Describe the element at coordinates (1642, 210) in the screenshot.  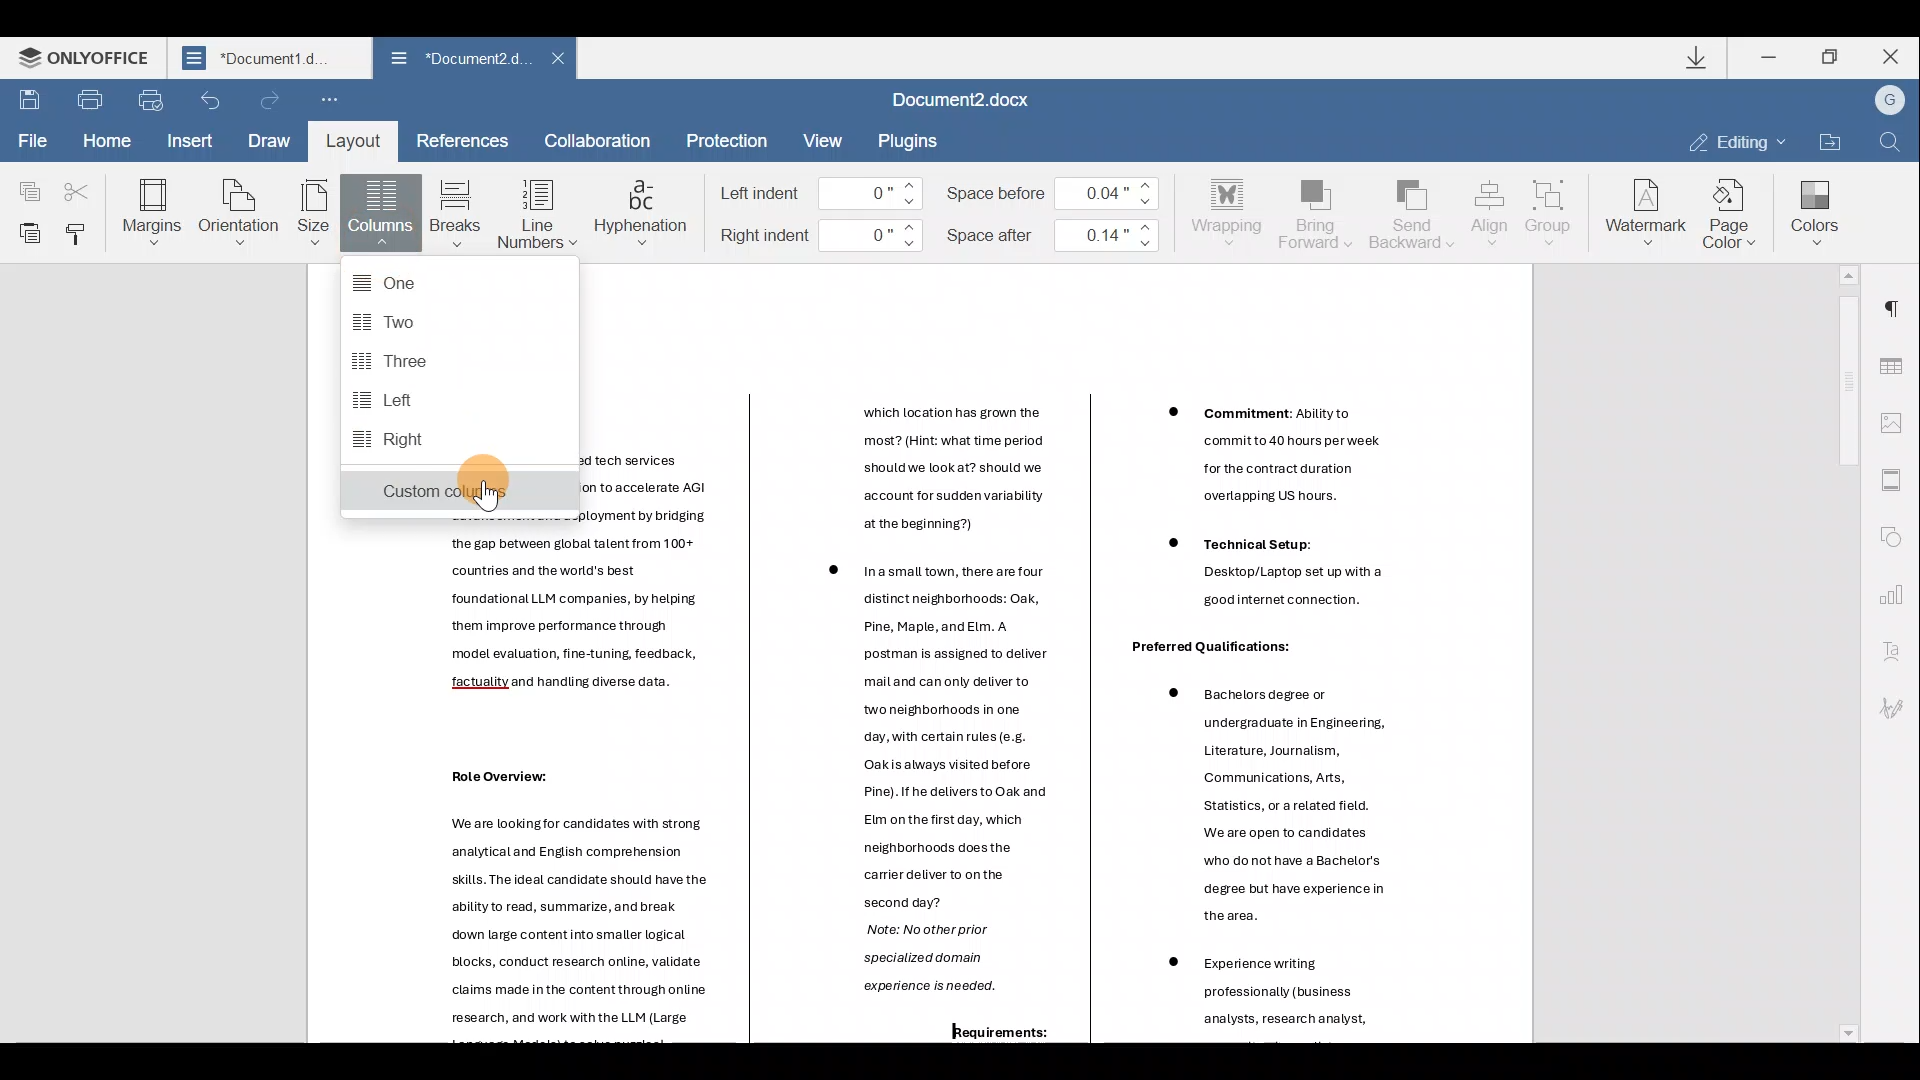
I see `Watermark` at that location.